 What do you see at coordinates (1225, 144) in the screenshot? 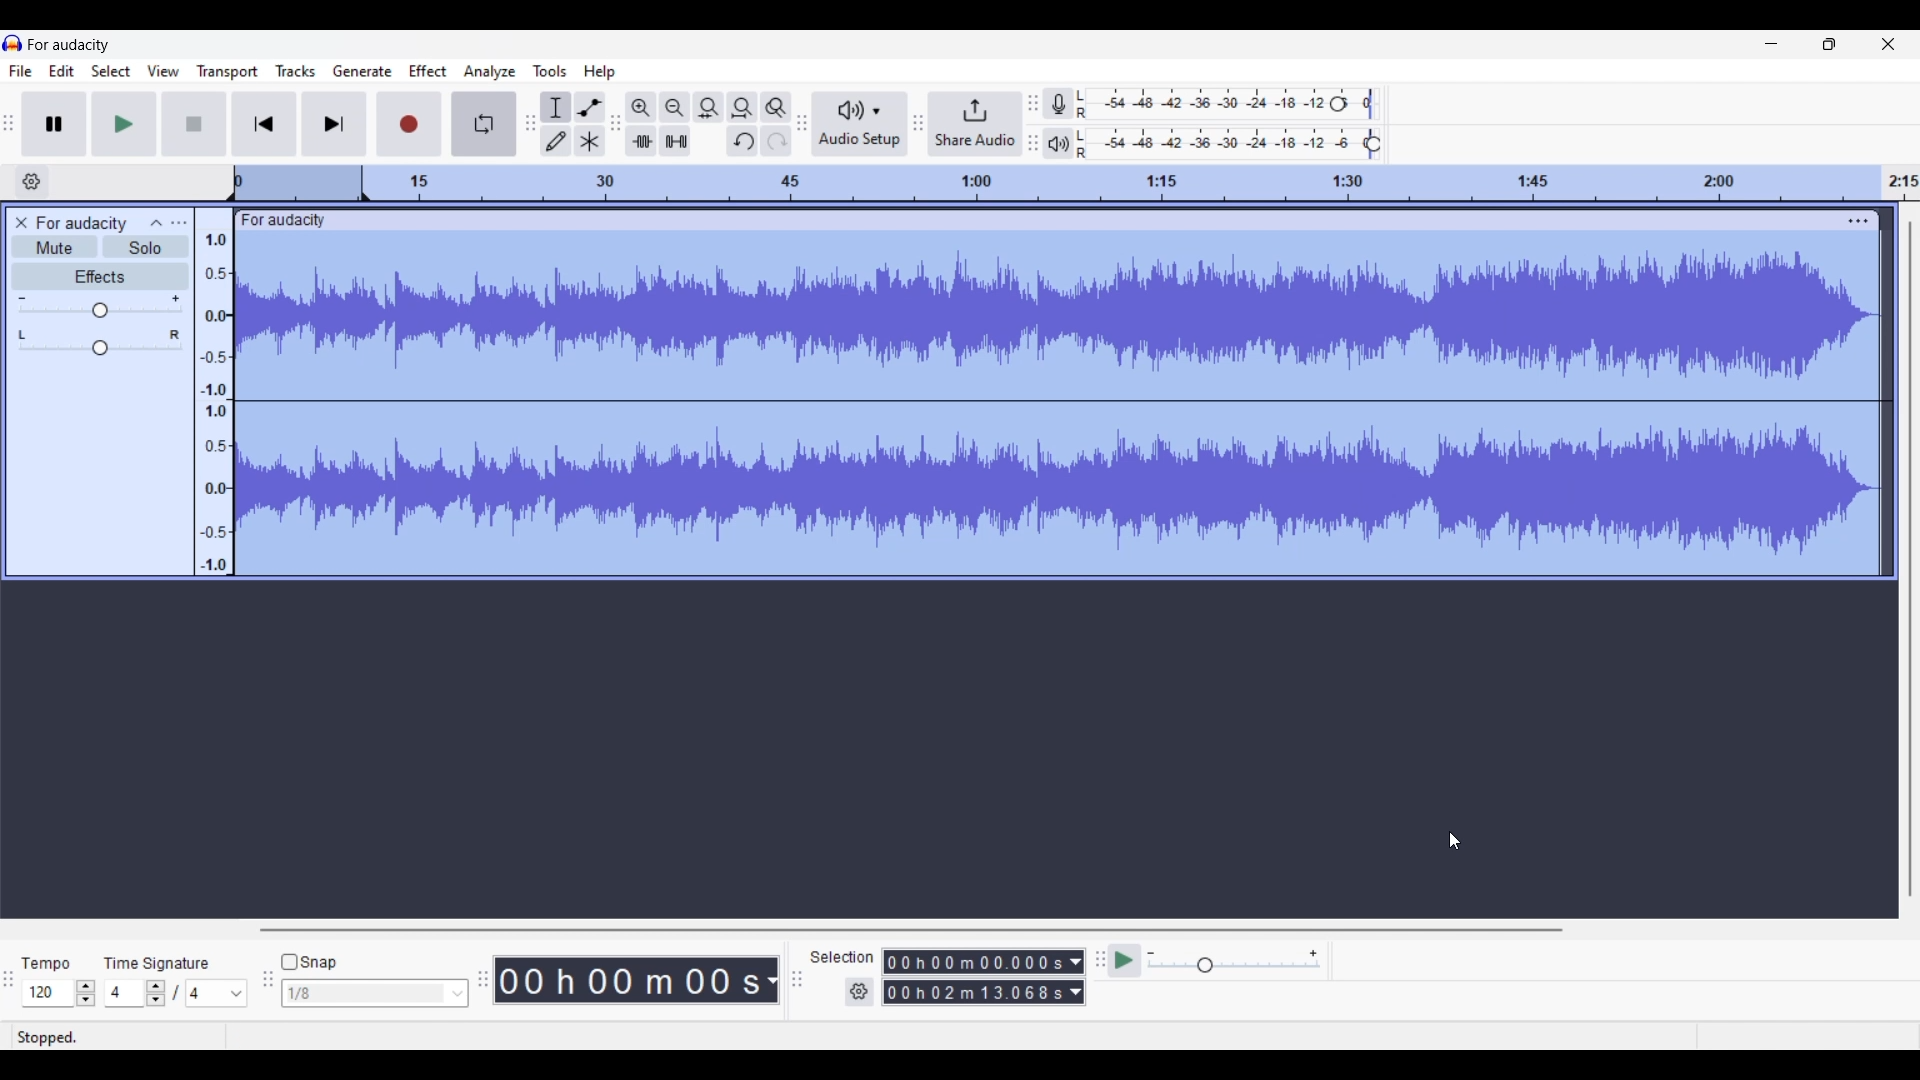
I see `Playback level` at bounding box center [1225, 144].